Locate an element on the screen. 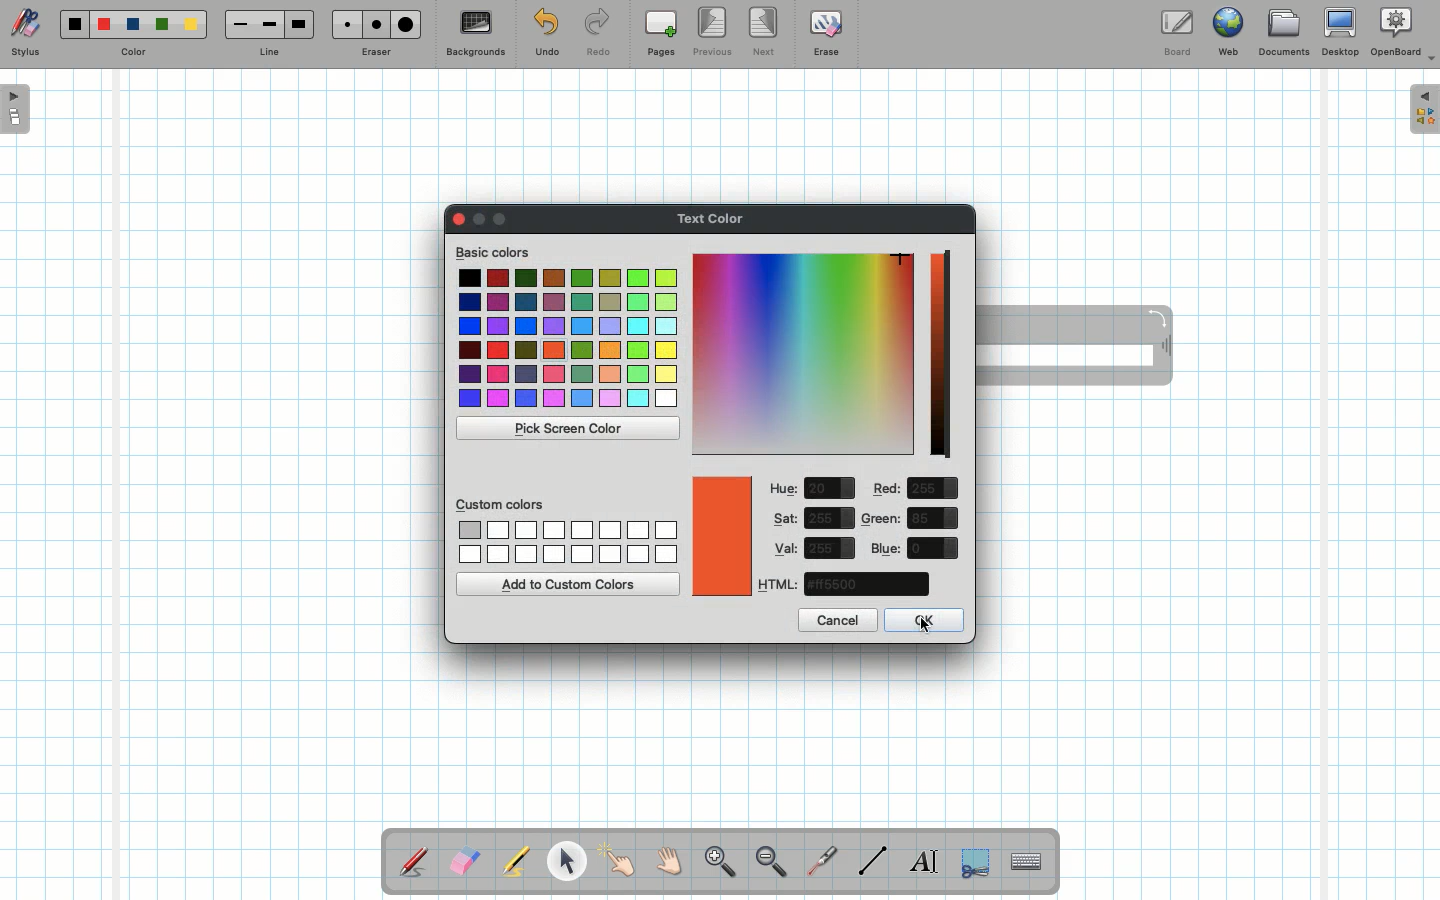 This screenshot has height=900, width=1440. Open pages is located at coordinates (17, 108).